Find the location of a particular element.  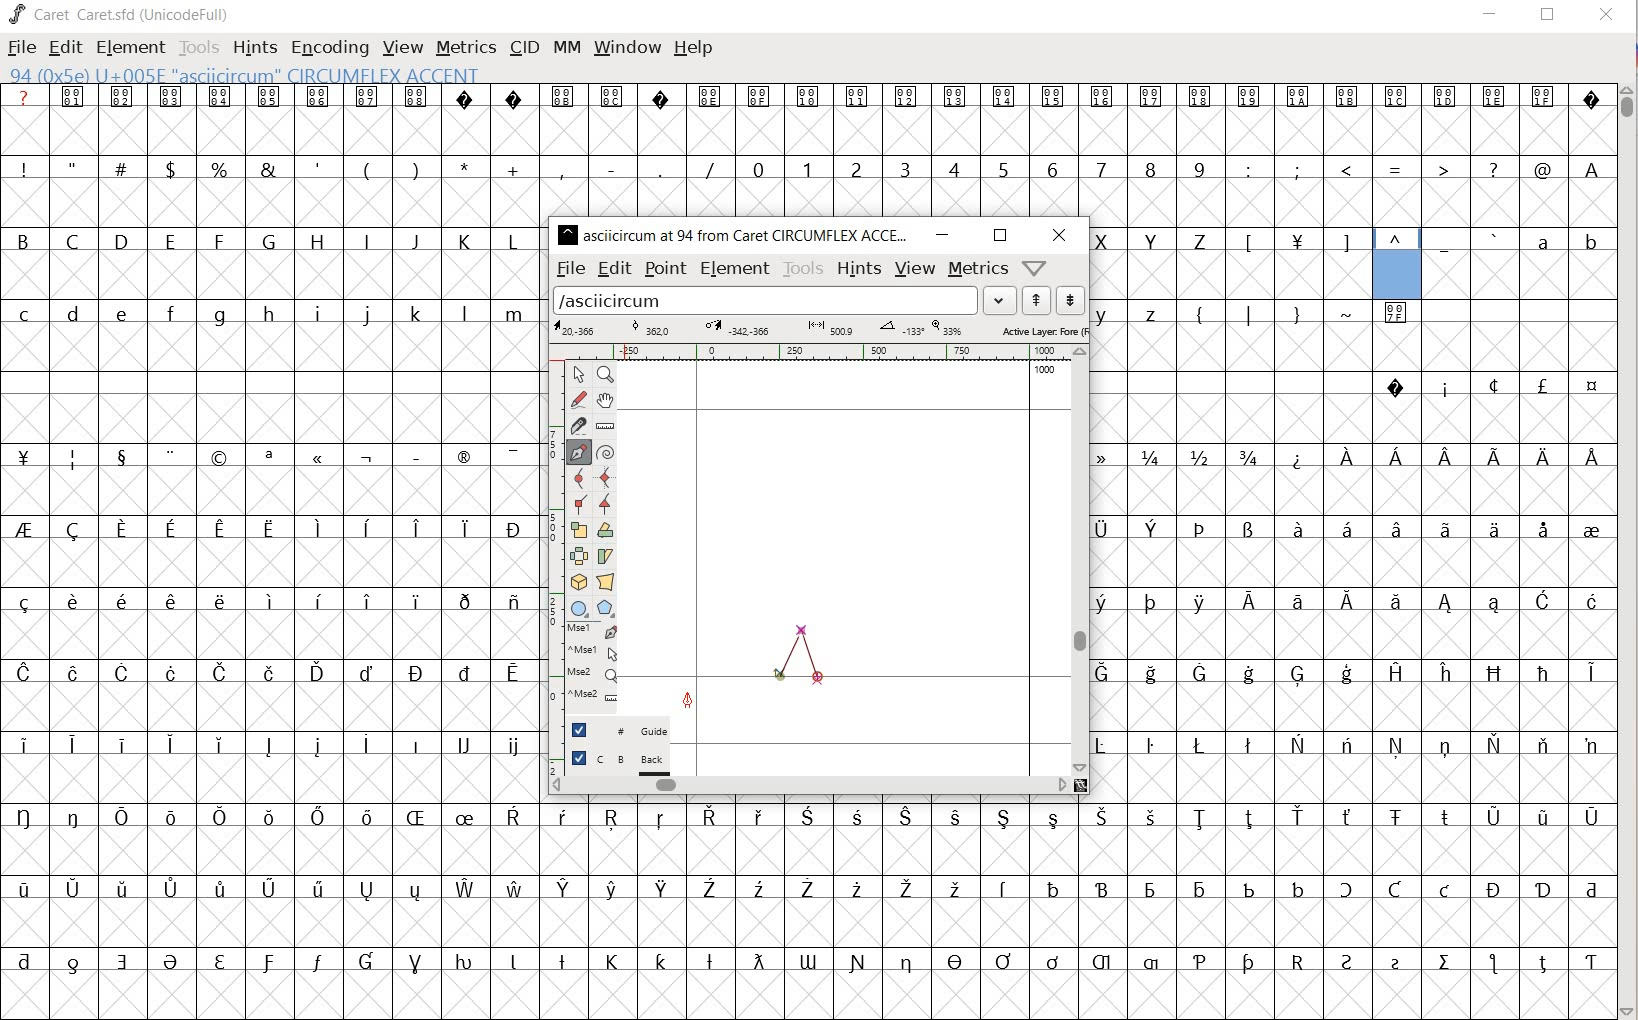

background is located at coordinates (621, 761).